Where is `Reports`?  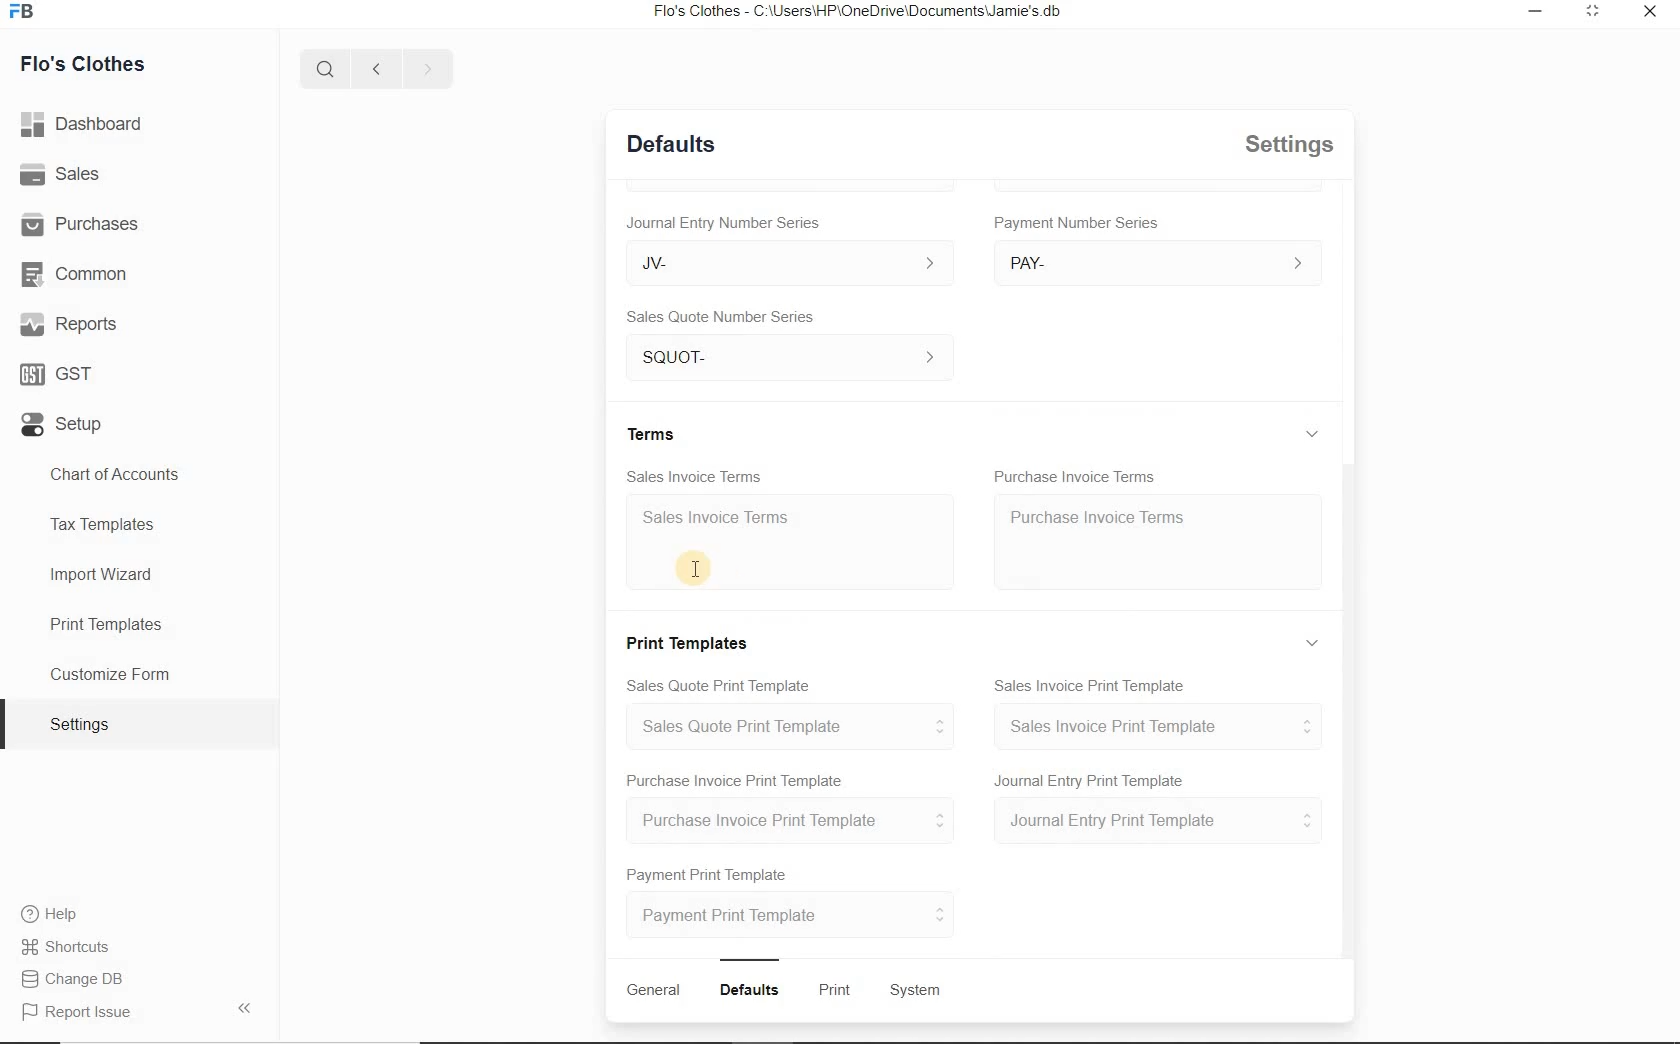
Reports is located at coordinates (67, 323).